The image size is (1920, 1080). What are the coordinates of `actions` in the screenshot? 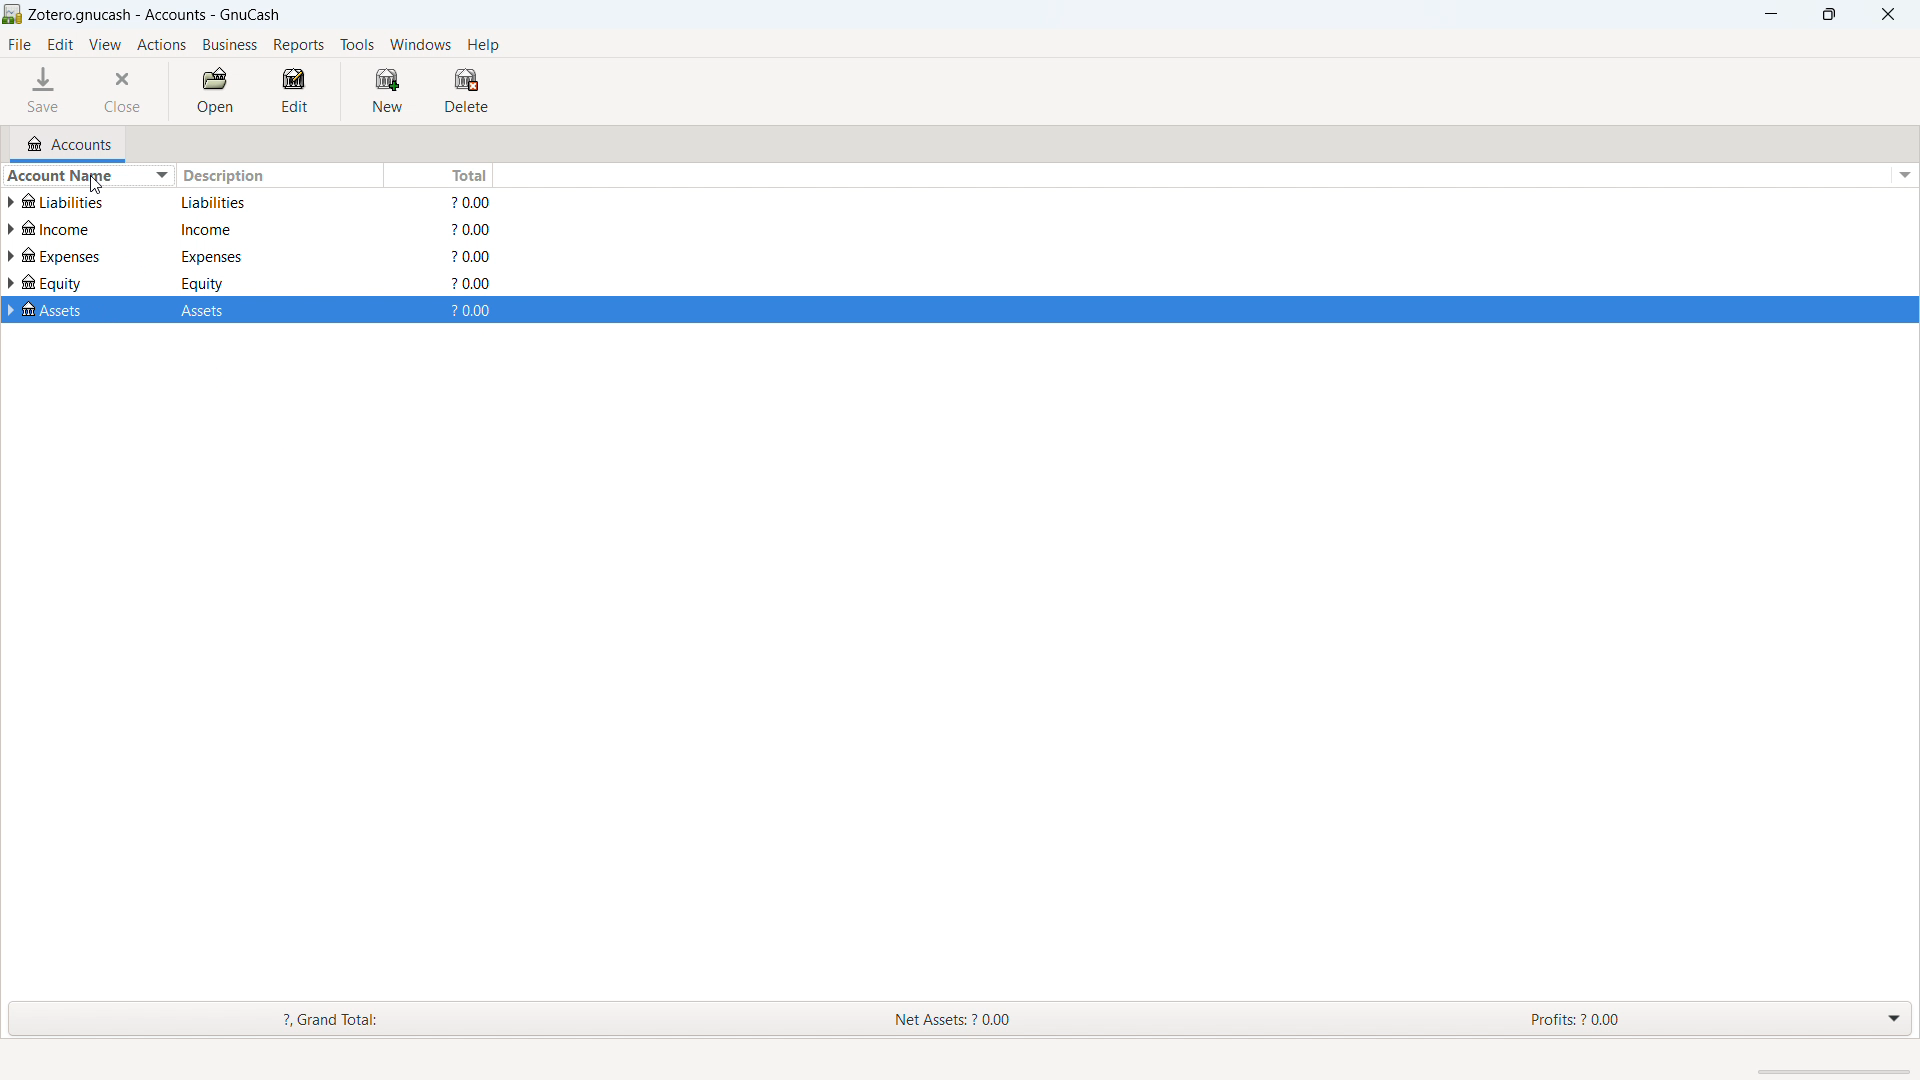 It's located at (162, 44).